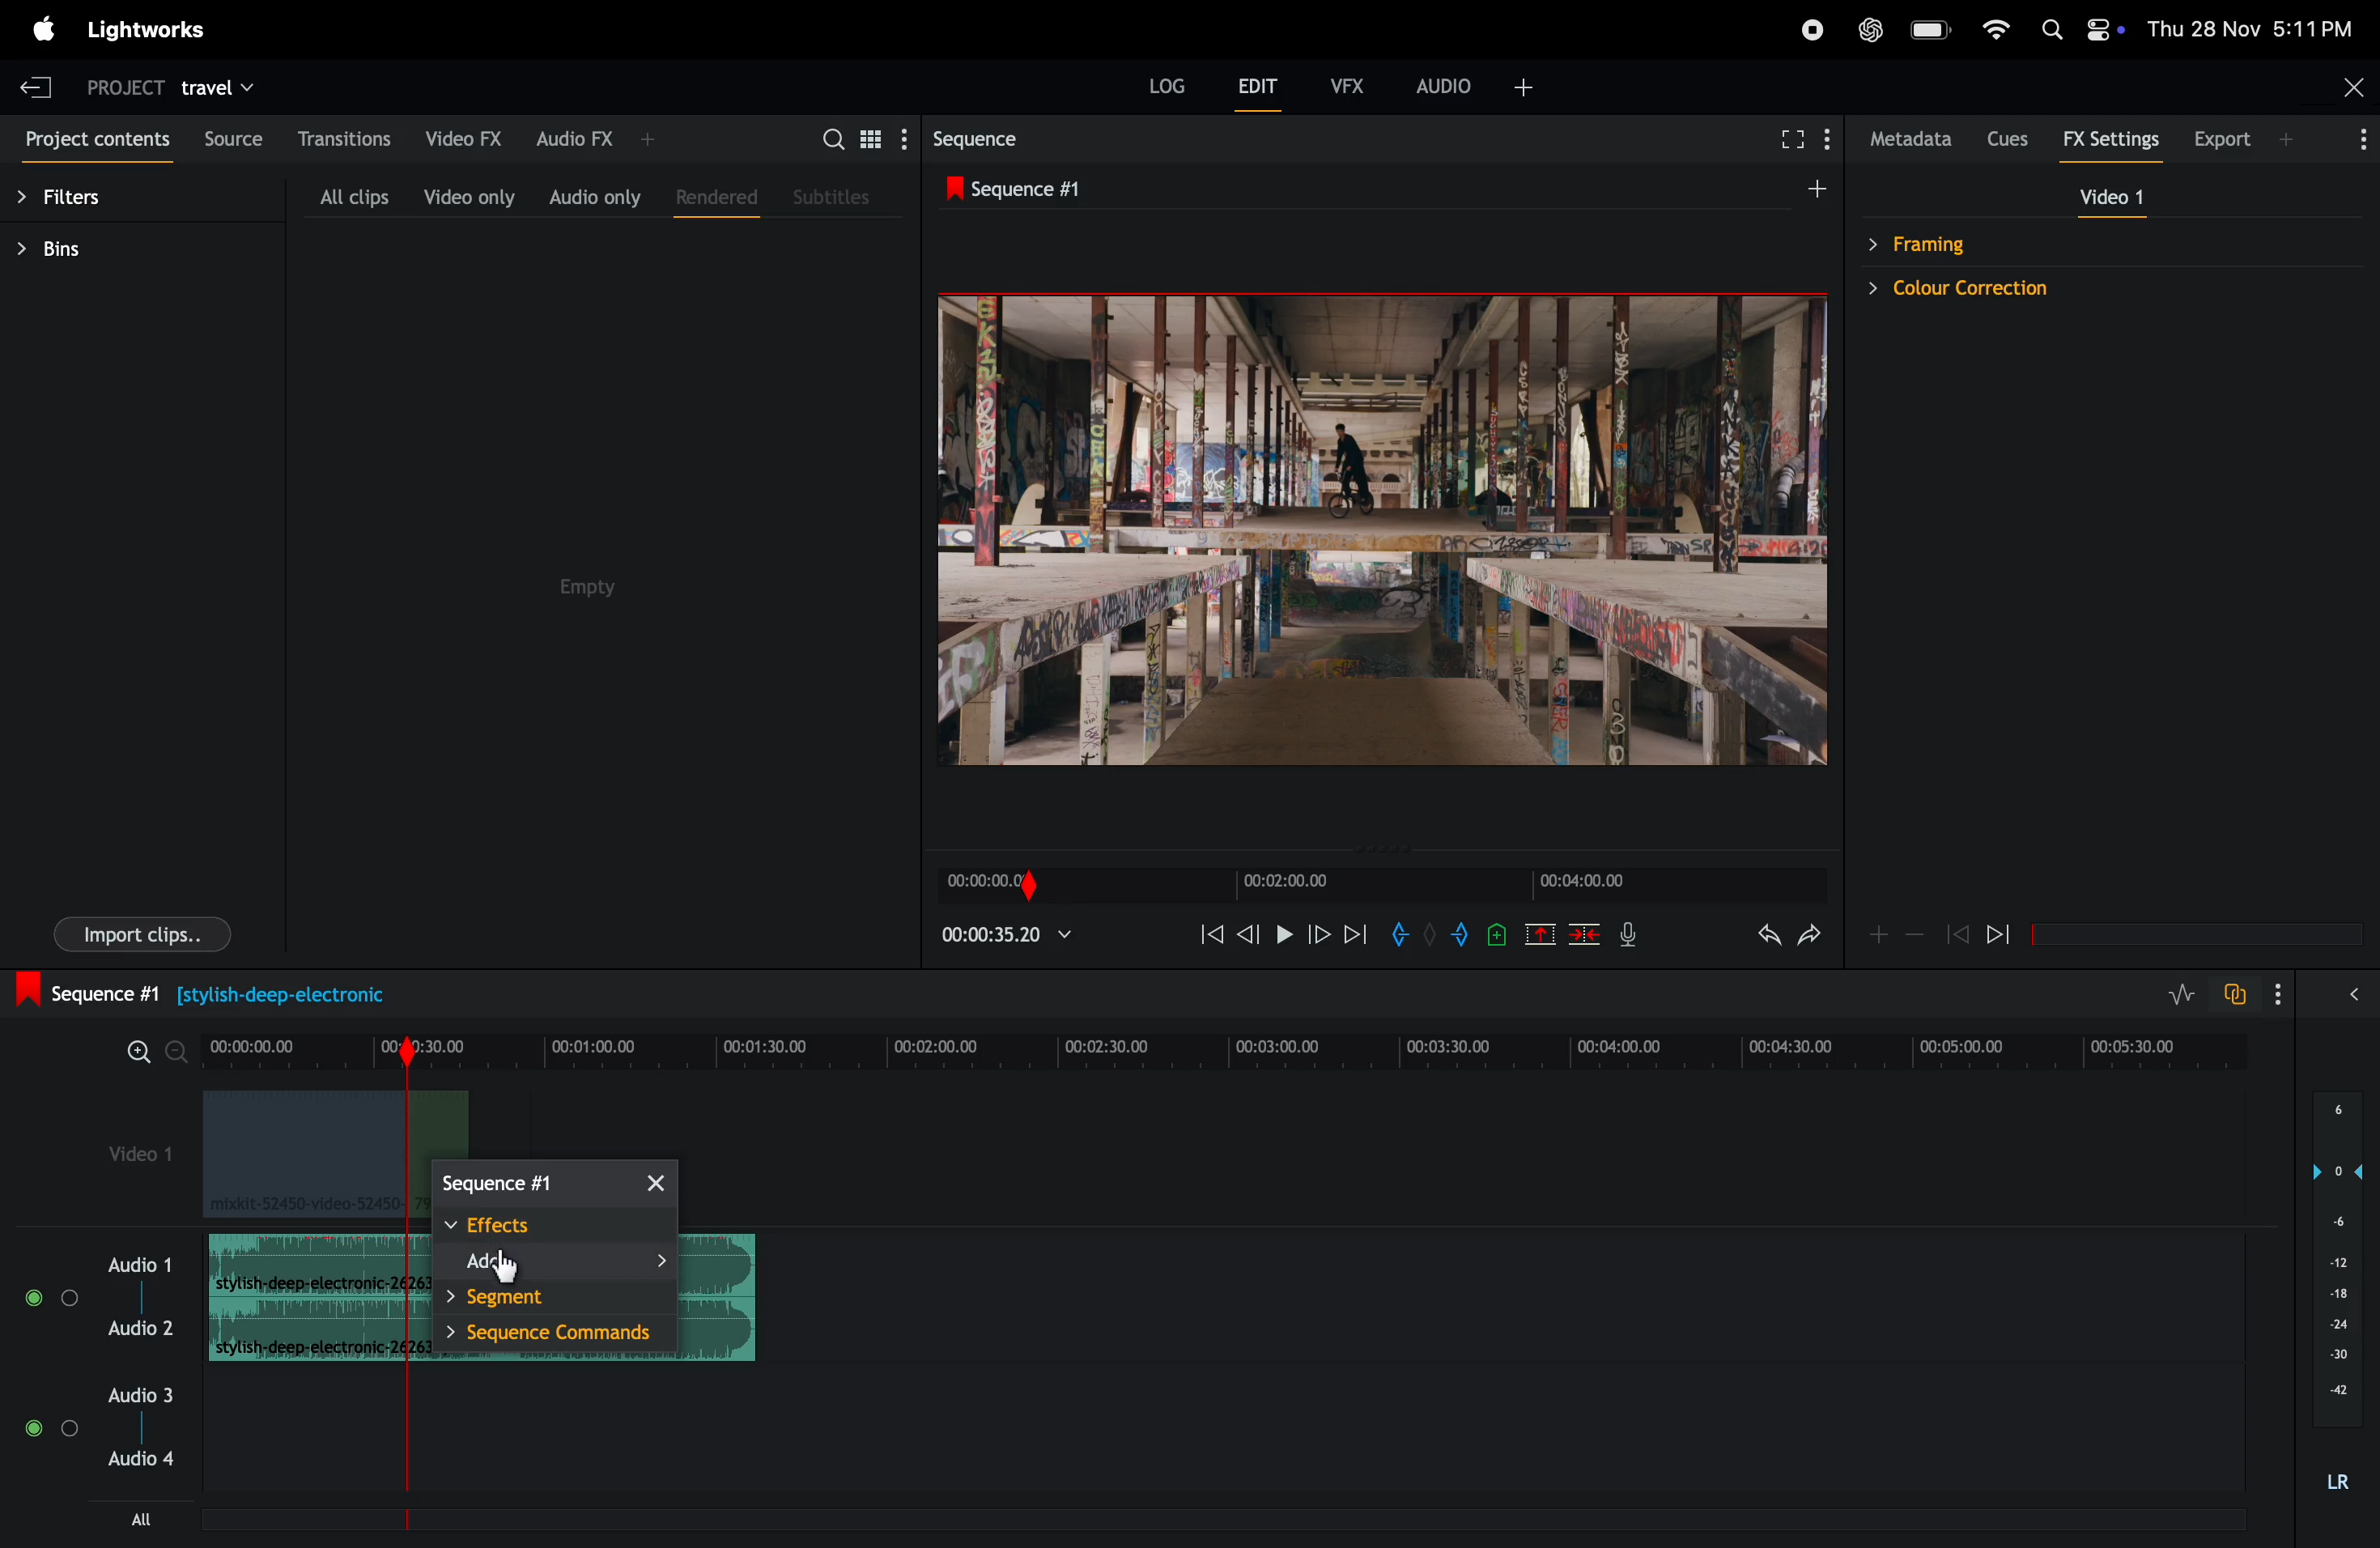 Image resolution: width=2380 pixels, height=1548 pixels. What do you see at coordinates (1803, 195) in the screenshot?
I see `add` at bounding box center [1803, 195].